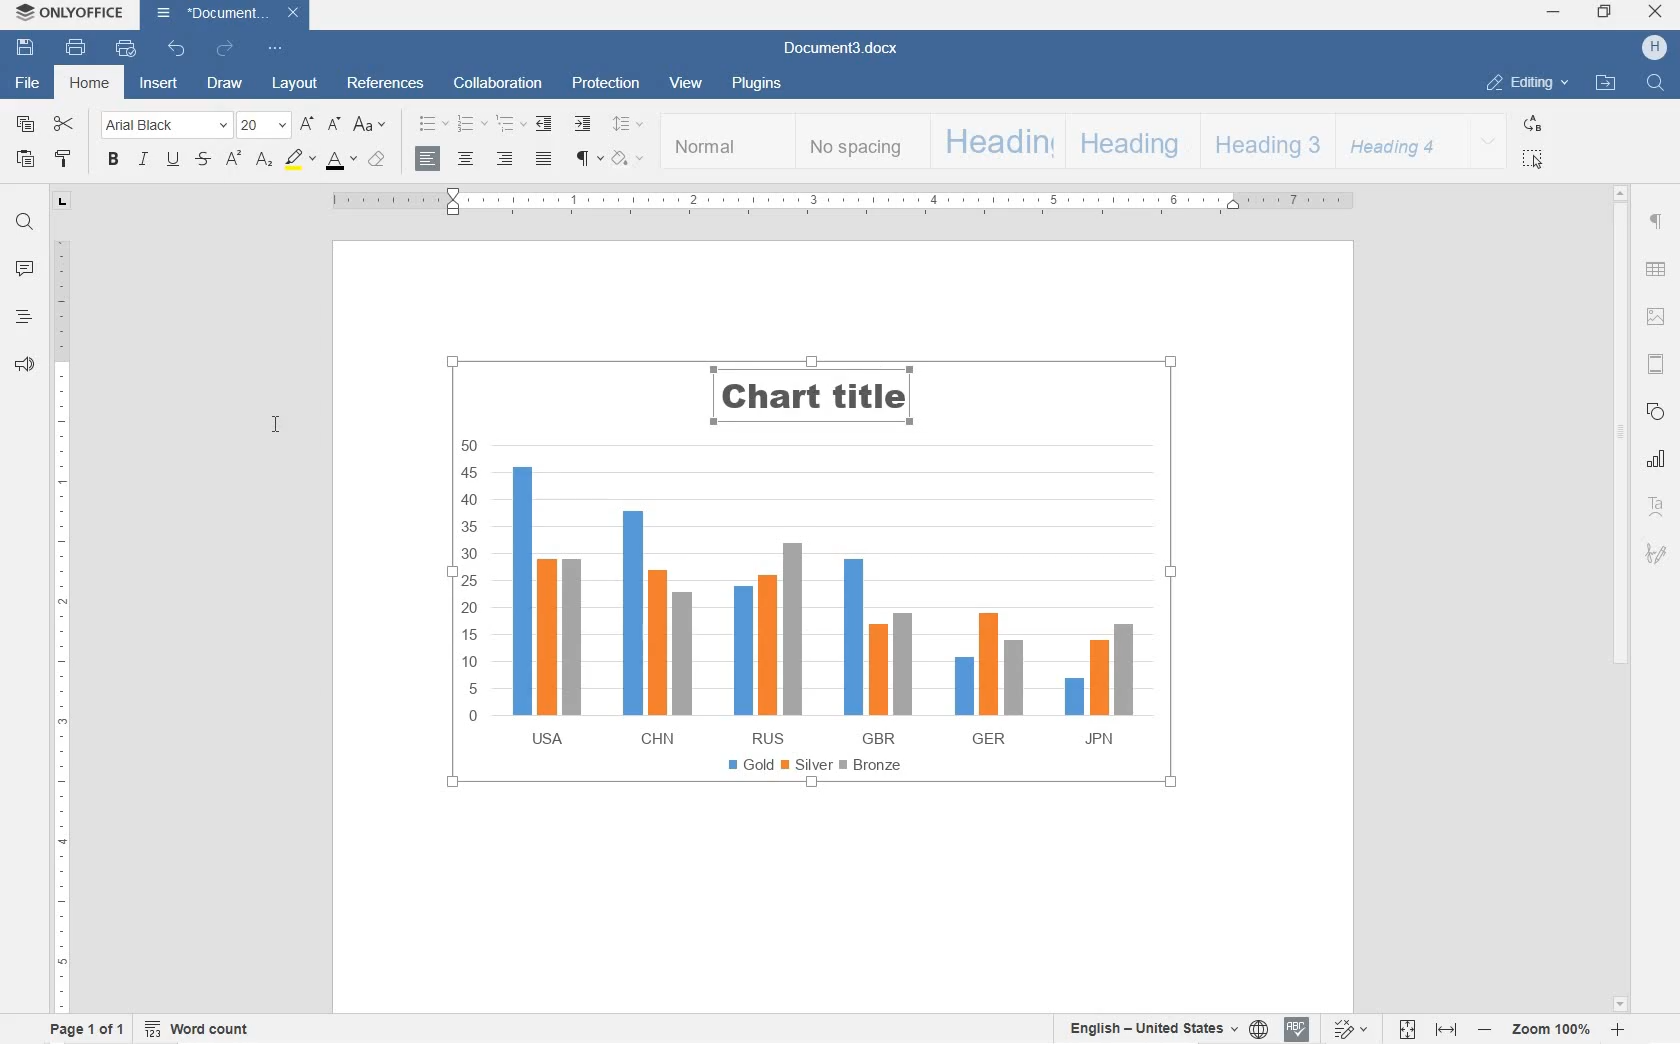 The image size is (1680, 1044). I want to click on subscript, so click(264, 161).